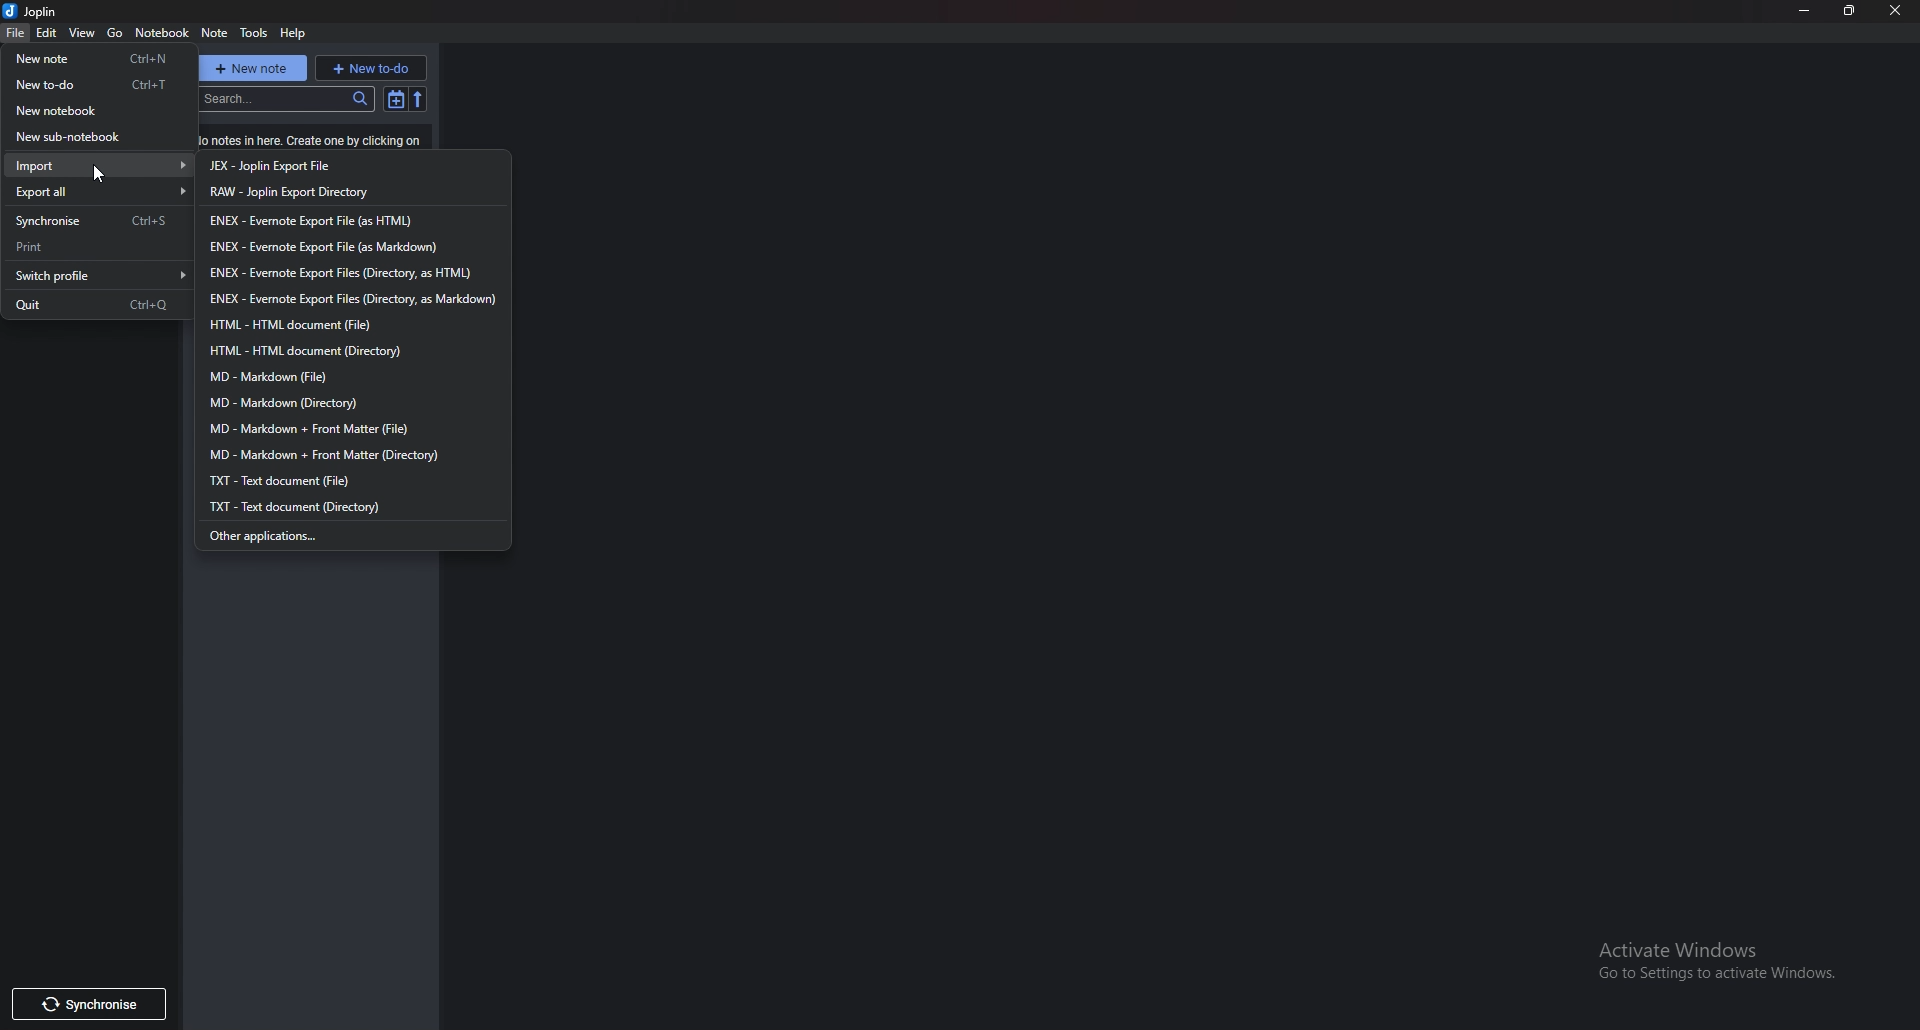  I want to click on New notebook, so click(94, 111).